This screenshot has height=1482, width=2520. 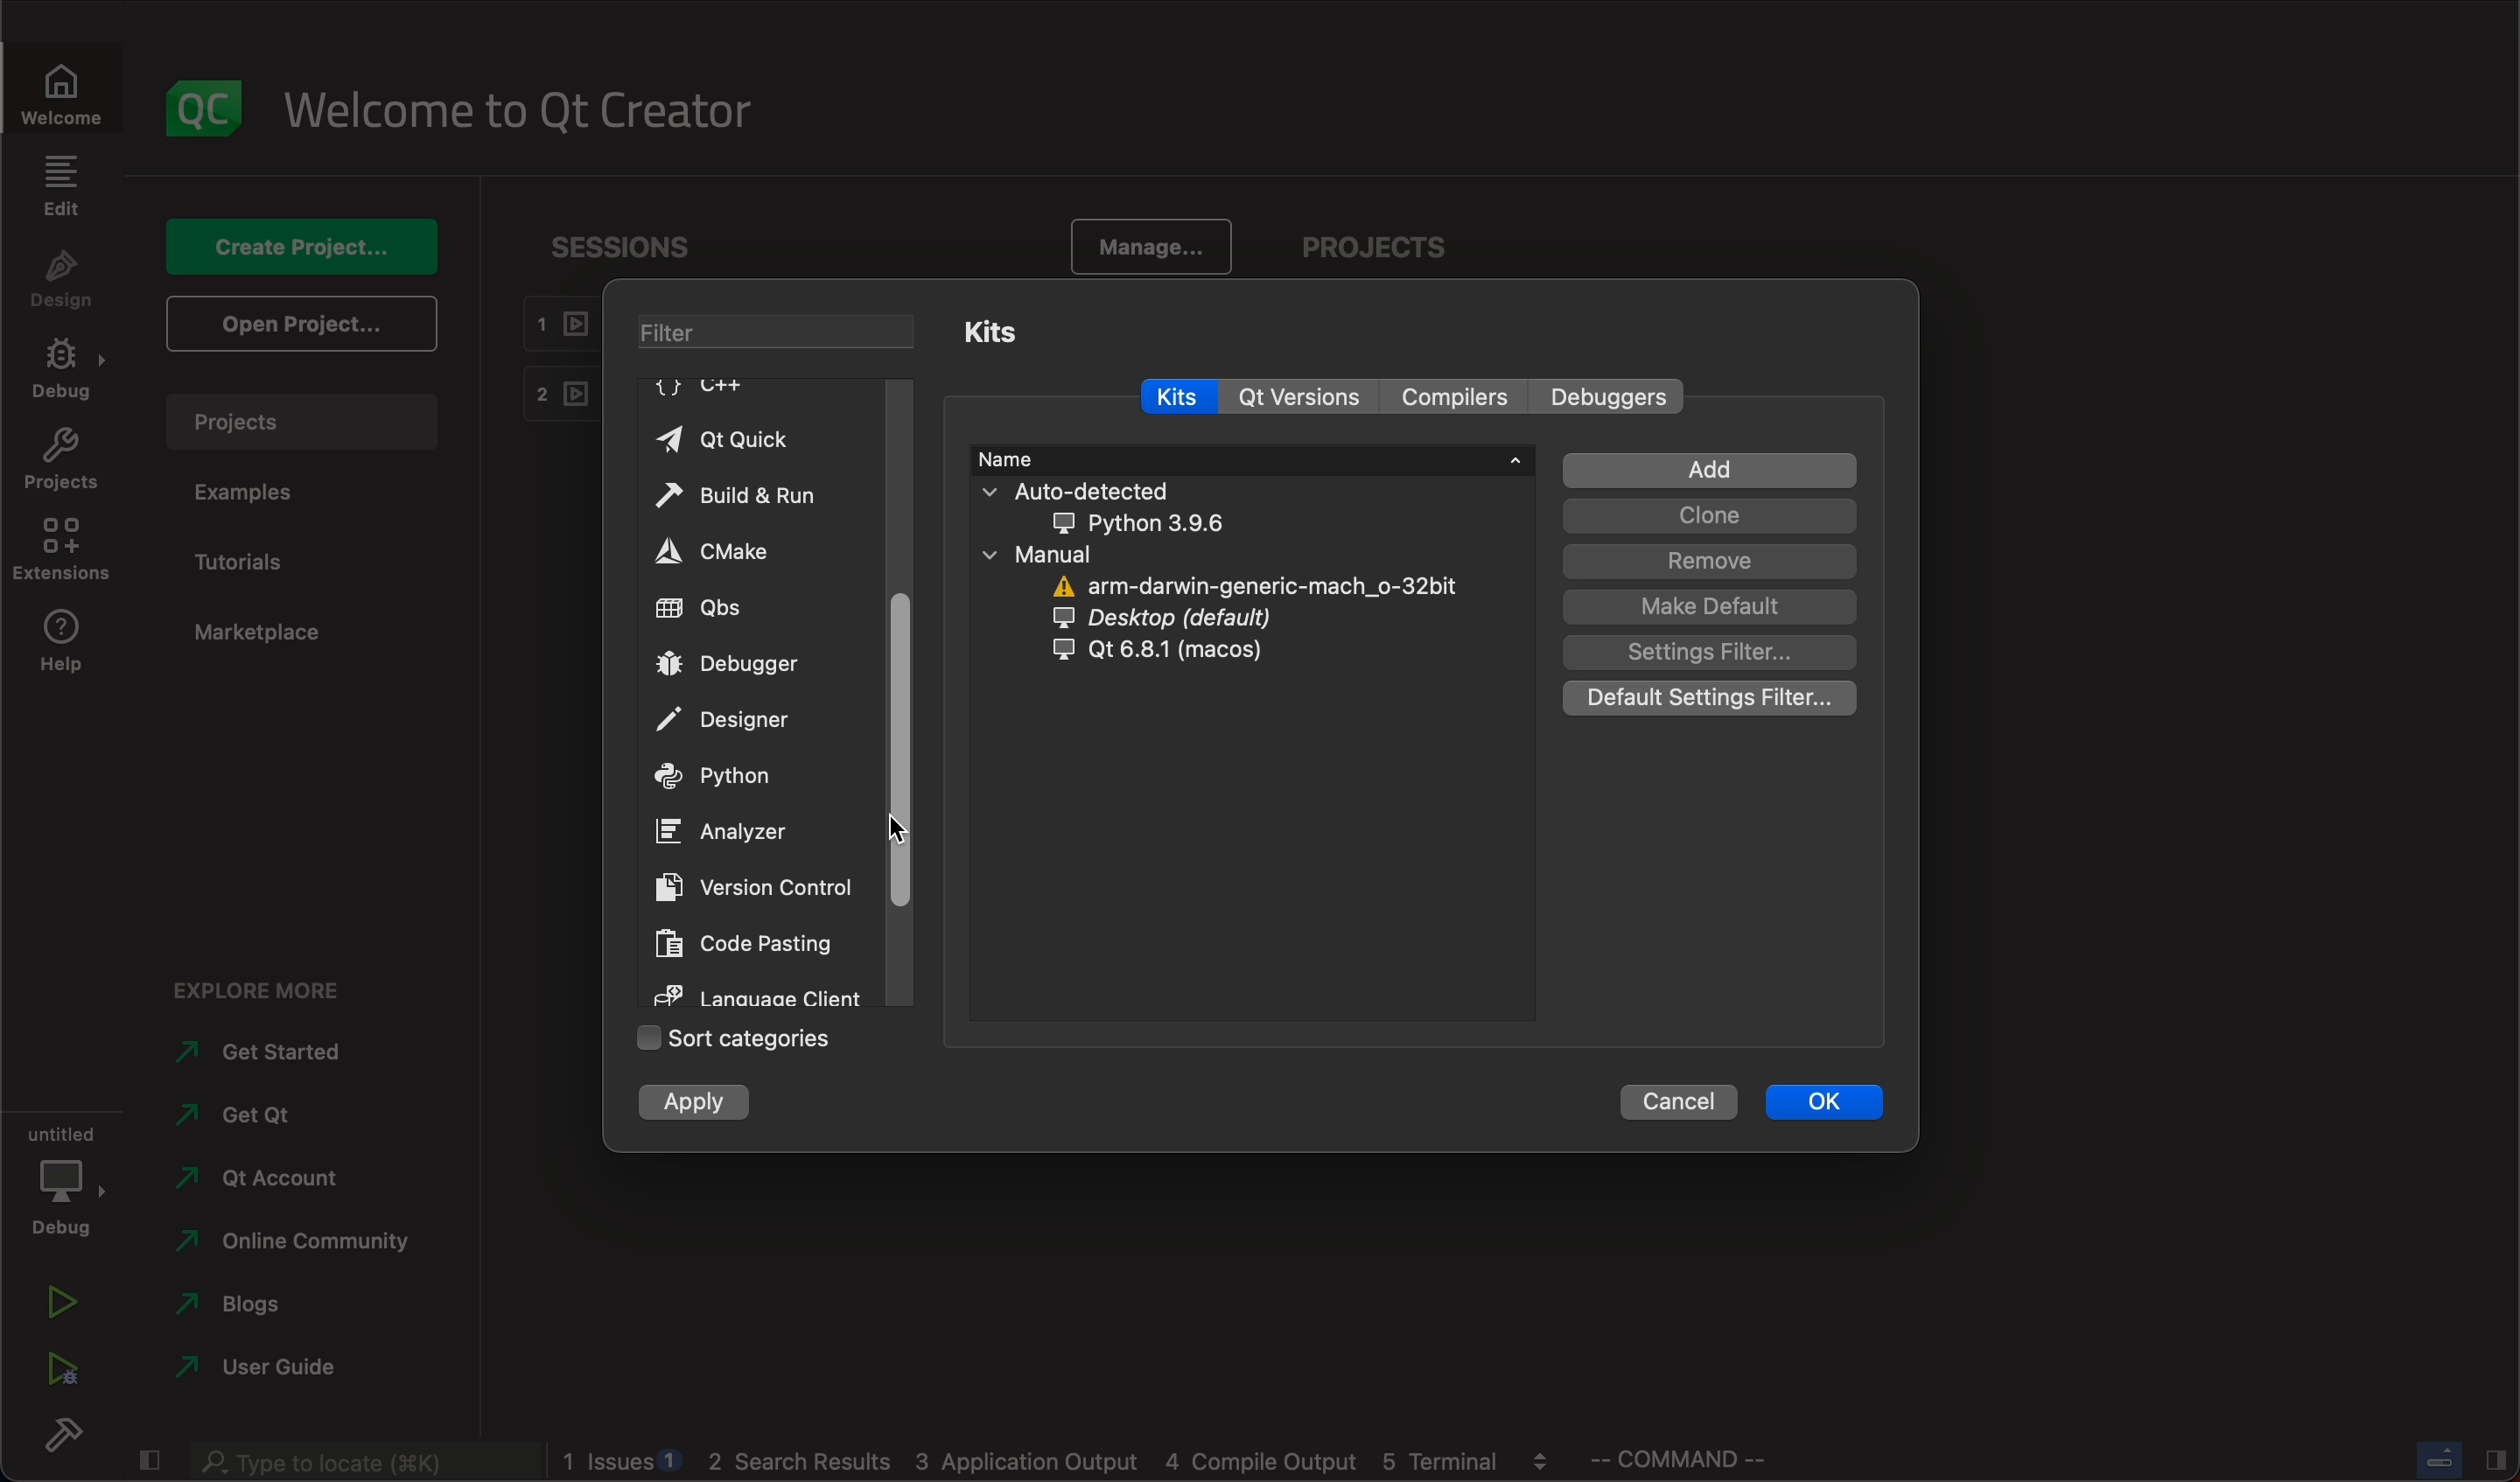 I want to click on projects, so click(x=59, y=460).